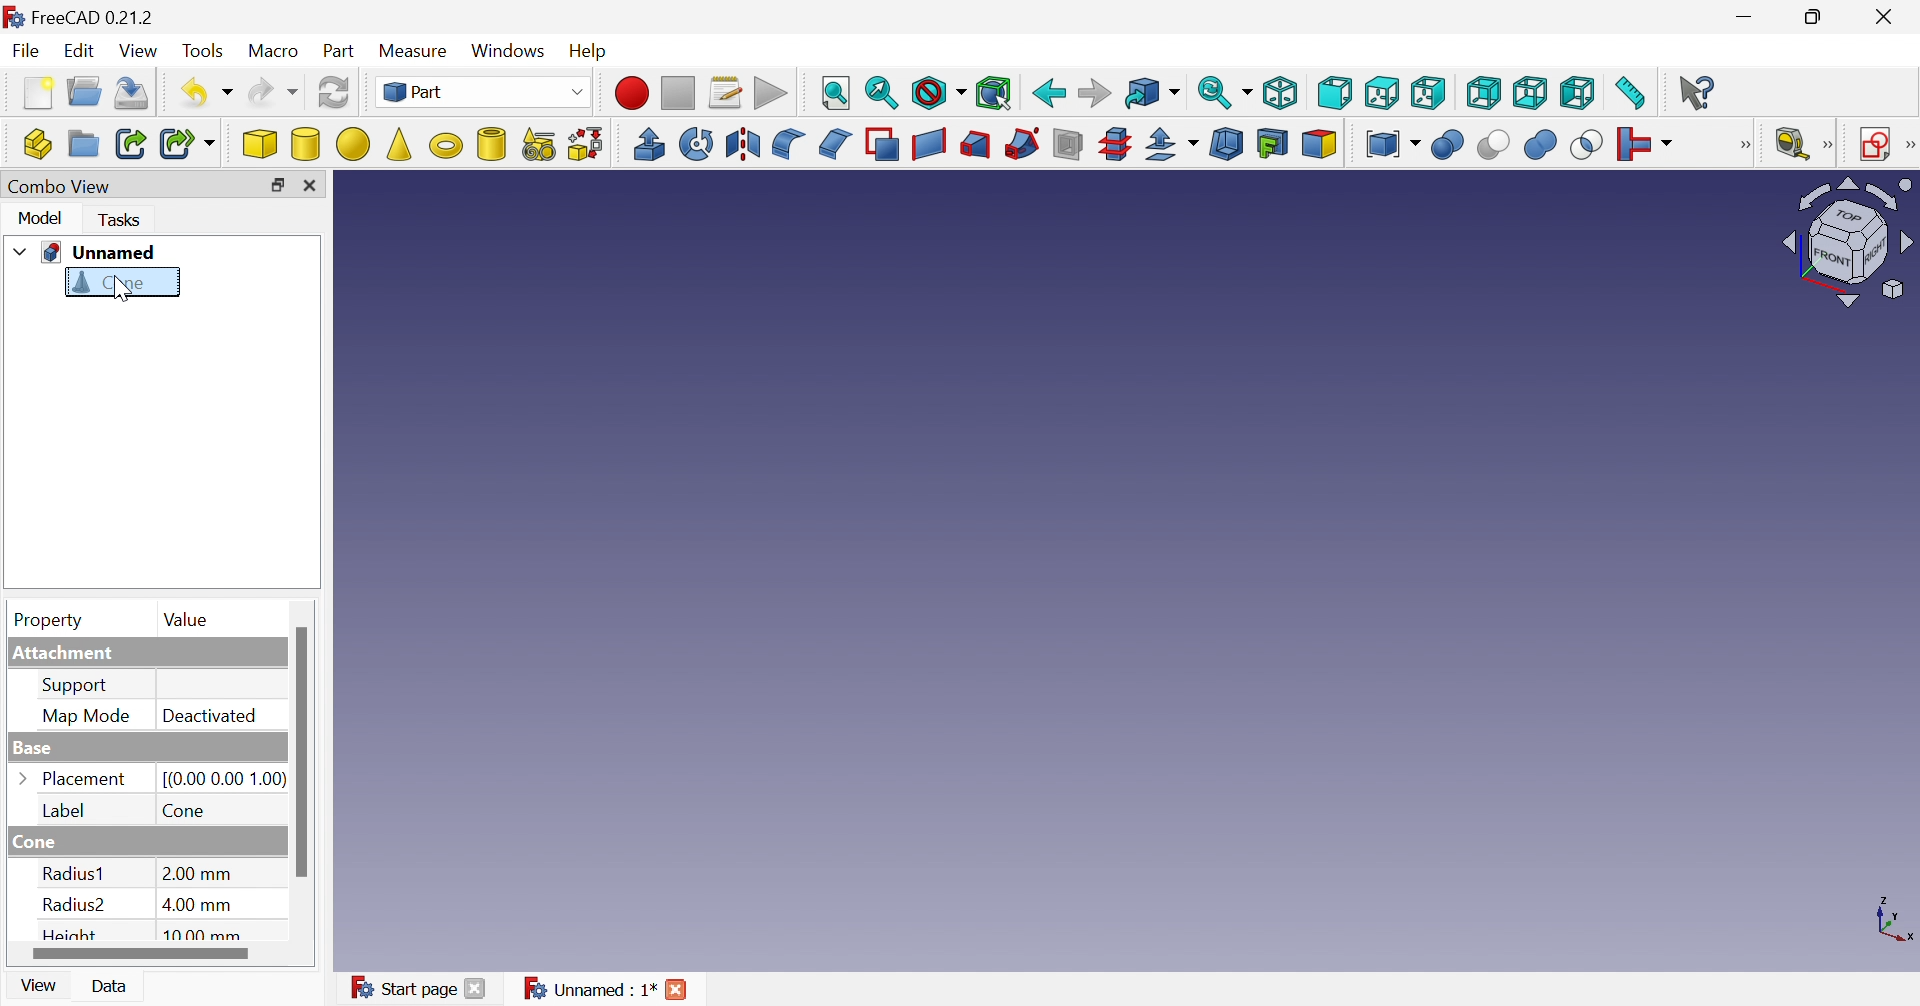 This screenshot has height=1006, width=1920. Describe the element at coordinates (994, 93) in the screenshot. I see `Bounding box` at that location.